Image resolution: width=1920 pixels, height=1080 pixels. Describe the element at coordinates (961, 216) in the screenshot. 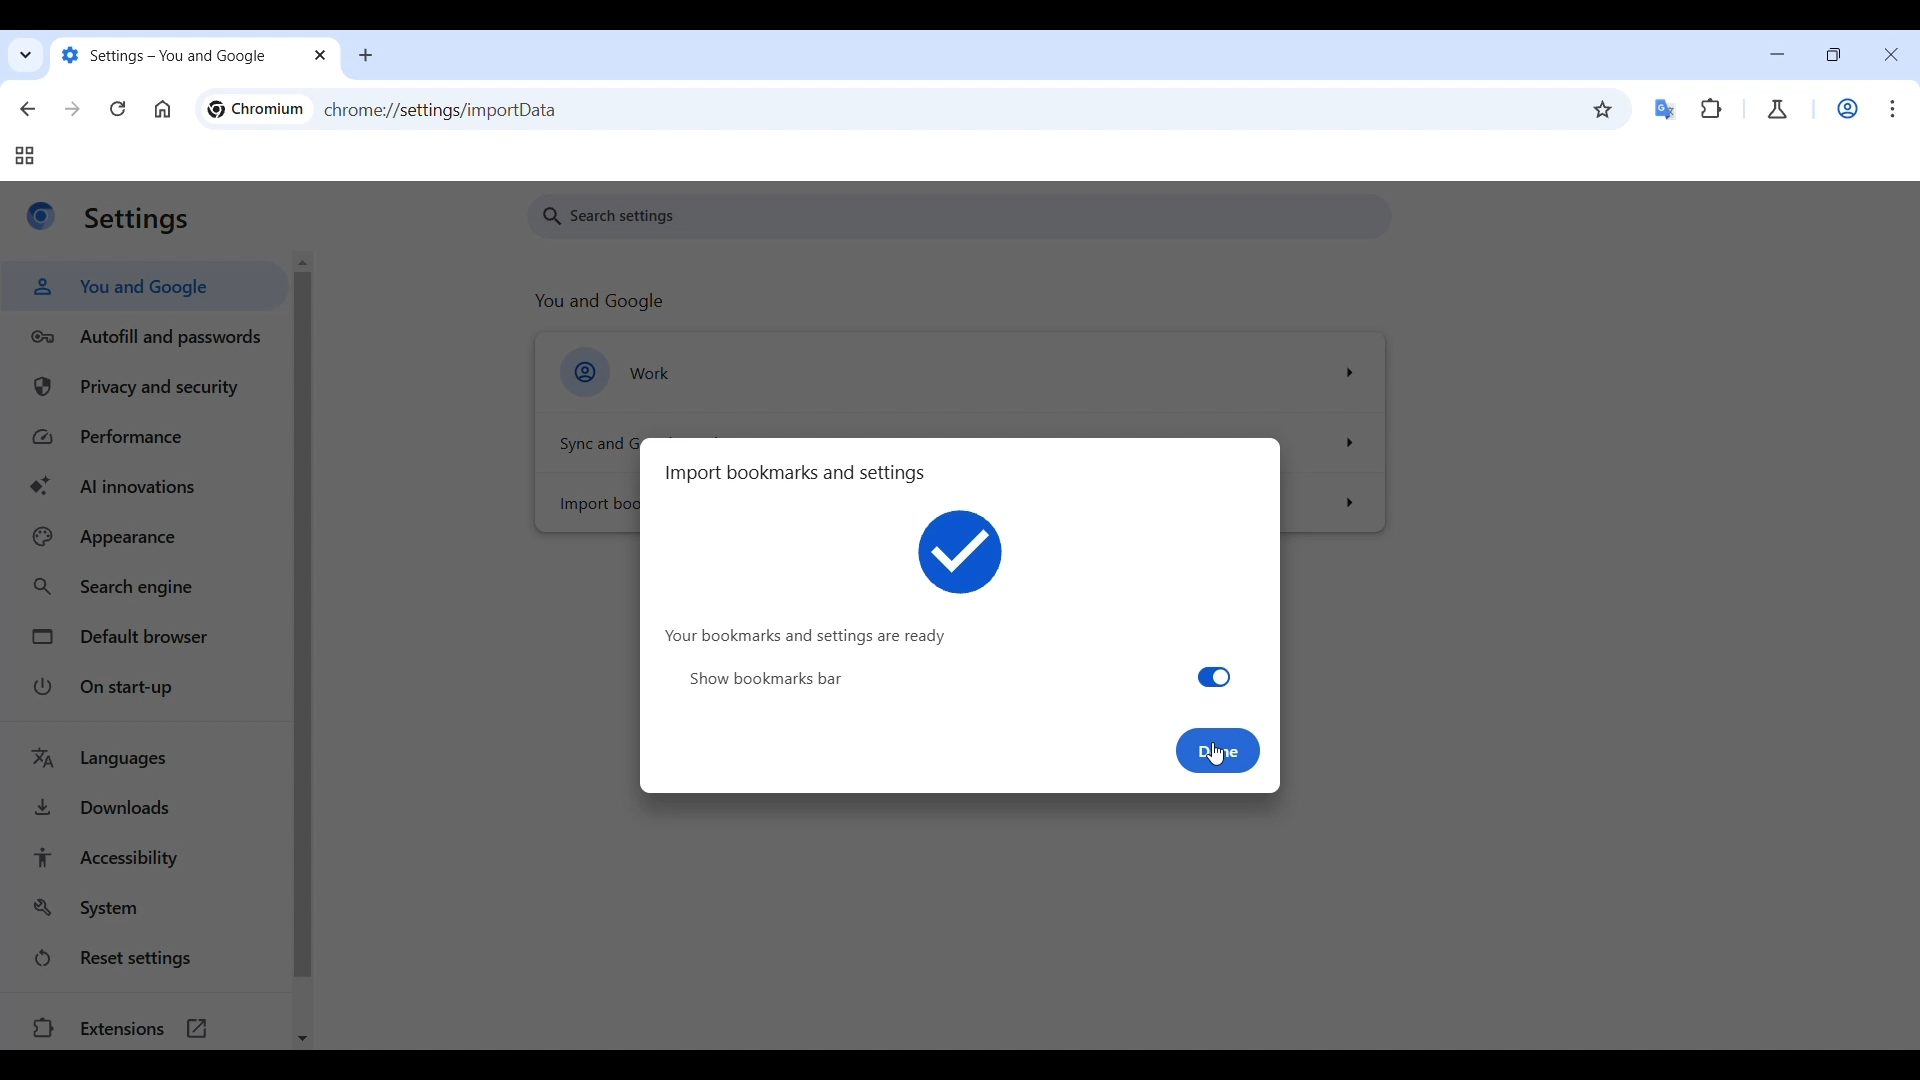

I see `Search settings` at that location.